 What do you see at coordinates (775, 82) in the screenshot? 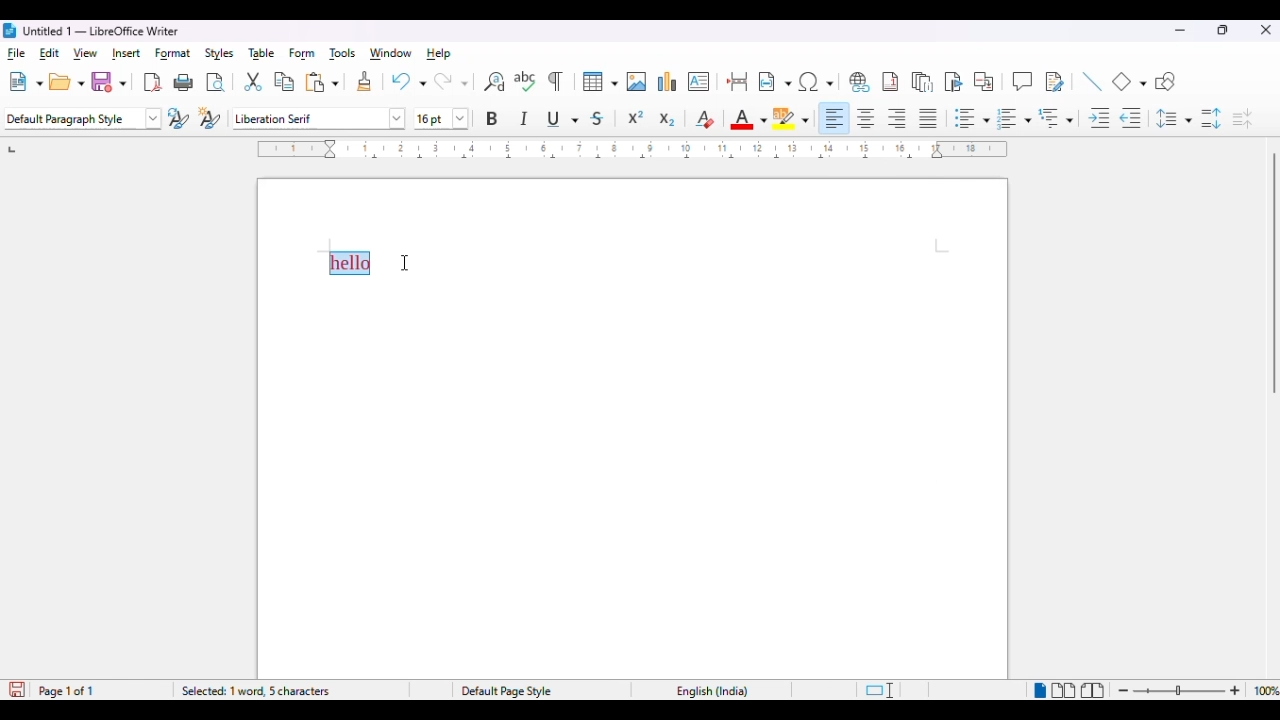
I see `insert field` at bounding box center [775, 82].